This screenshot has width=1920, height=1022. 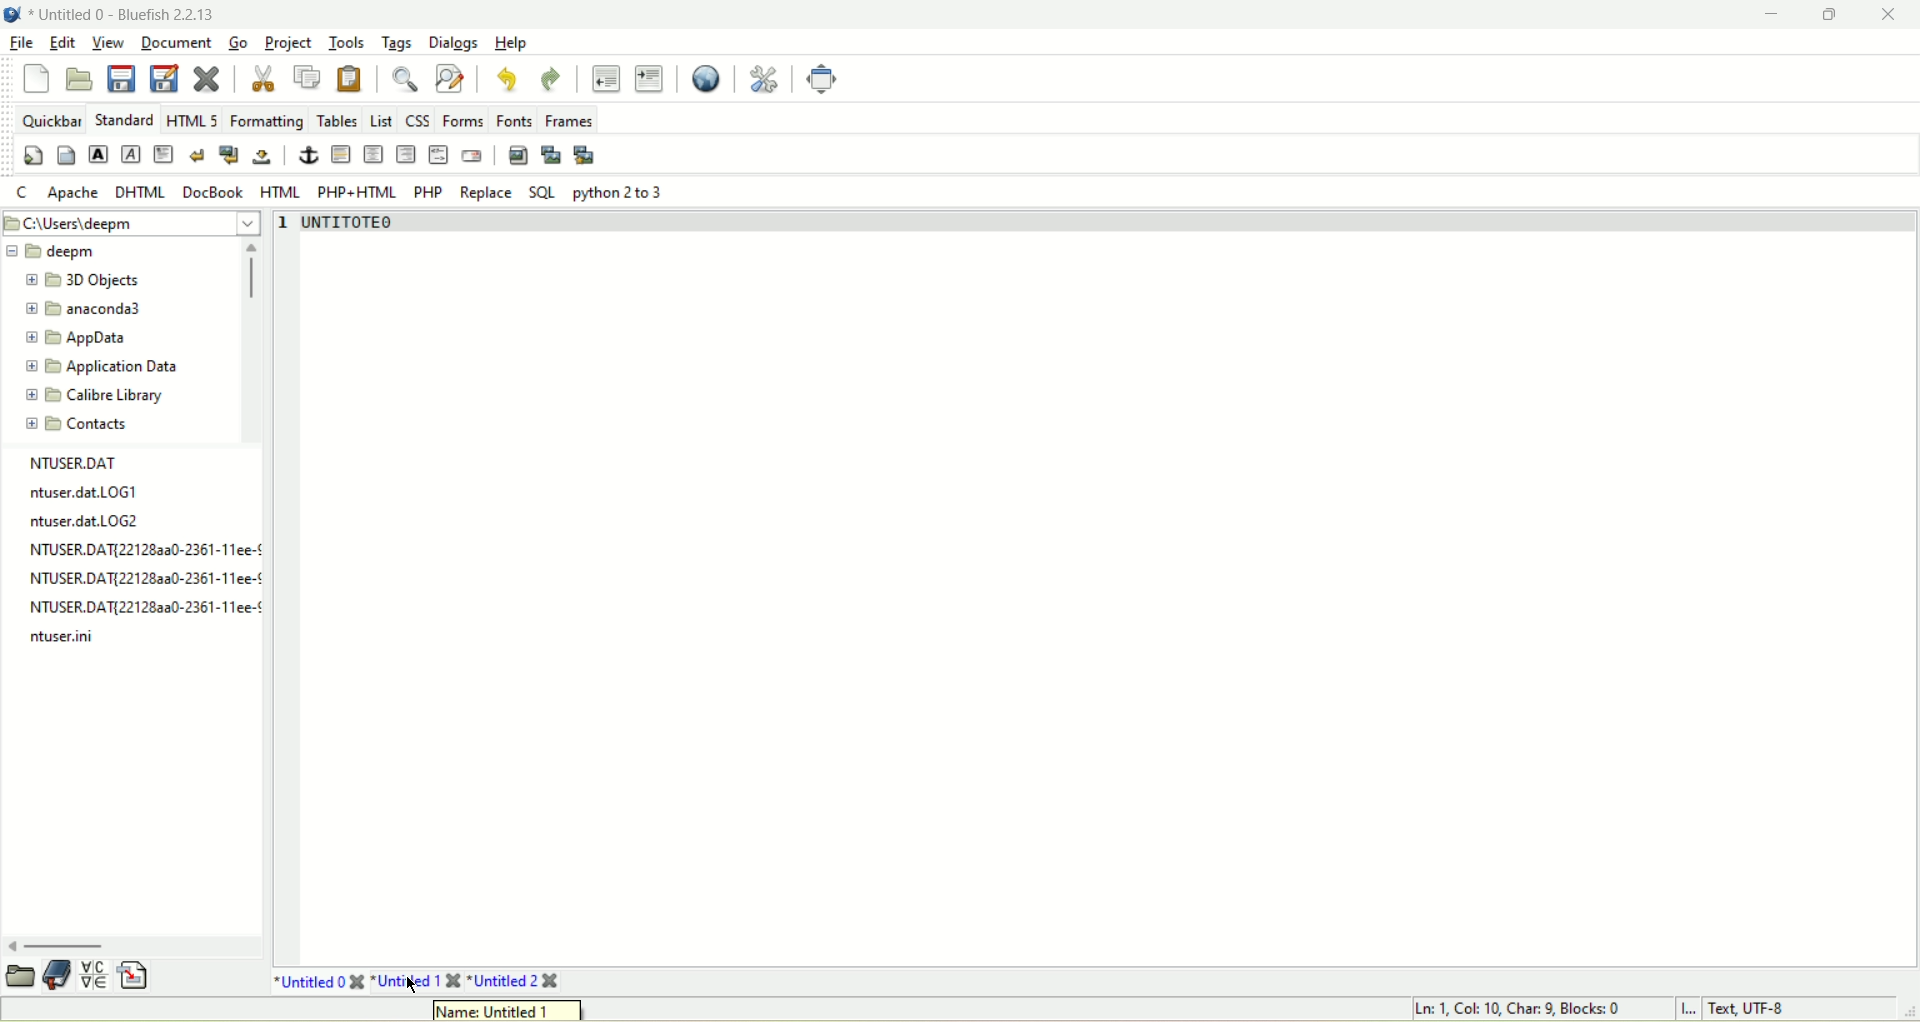 I want to click on HTML, so click(x=278, y=191).